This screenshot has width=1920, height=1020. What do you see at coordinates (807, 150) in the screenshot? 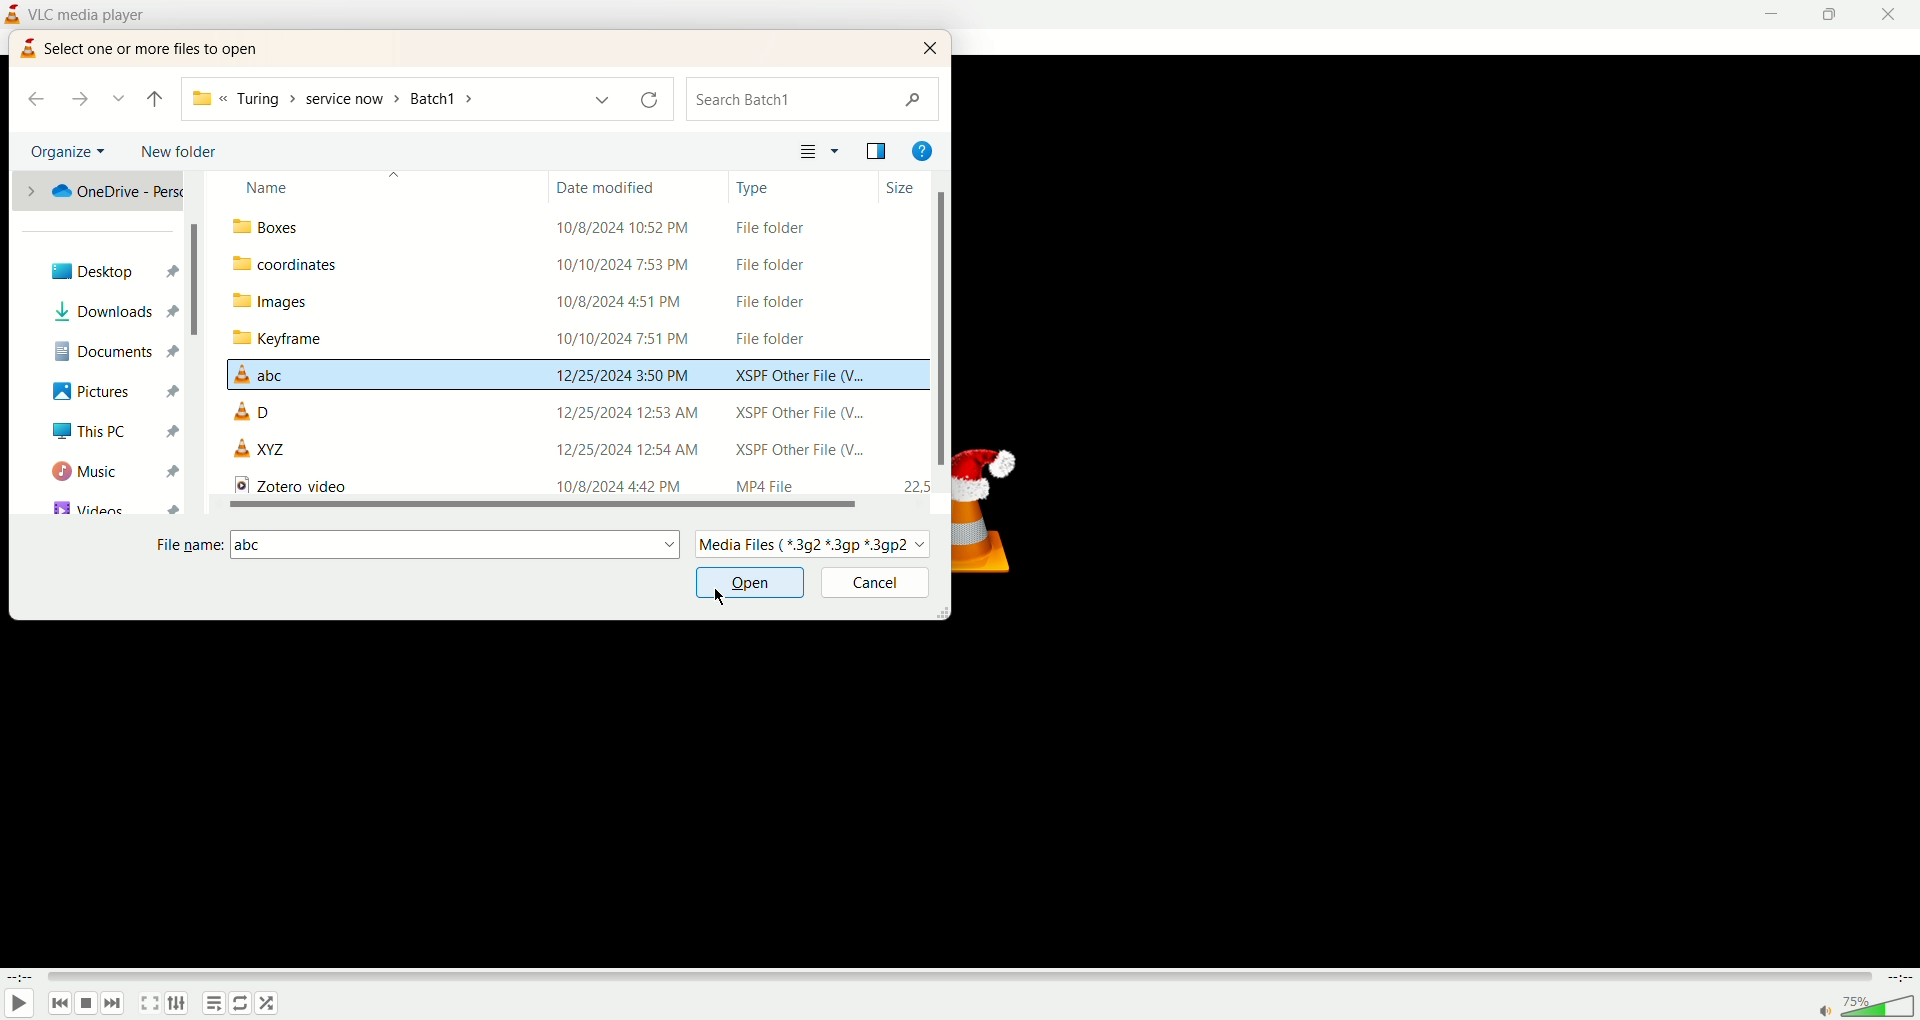
I see `view` at bounding box center [807, 150].